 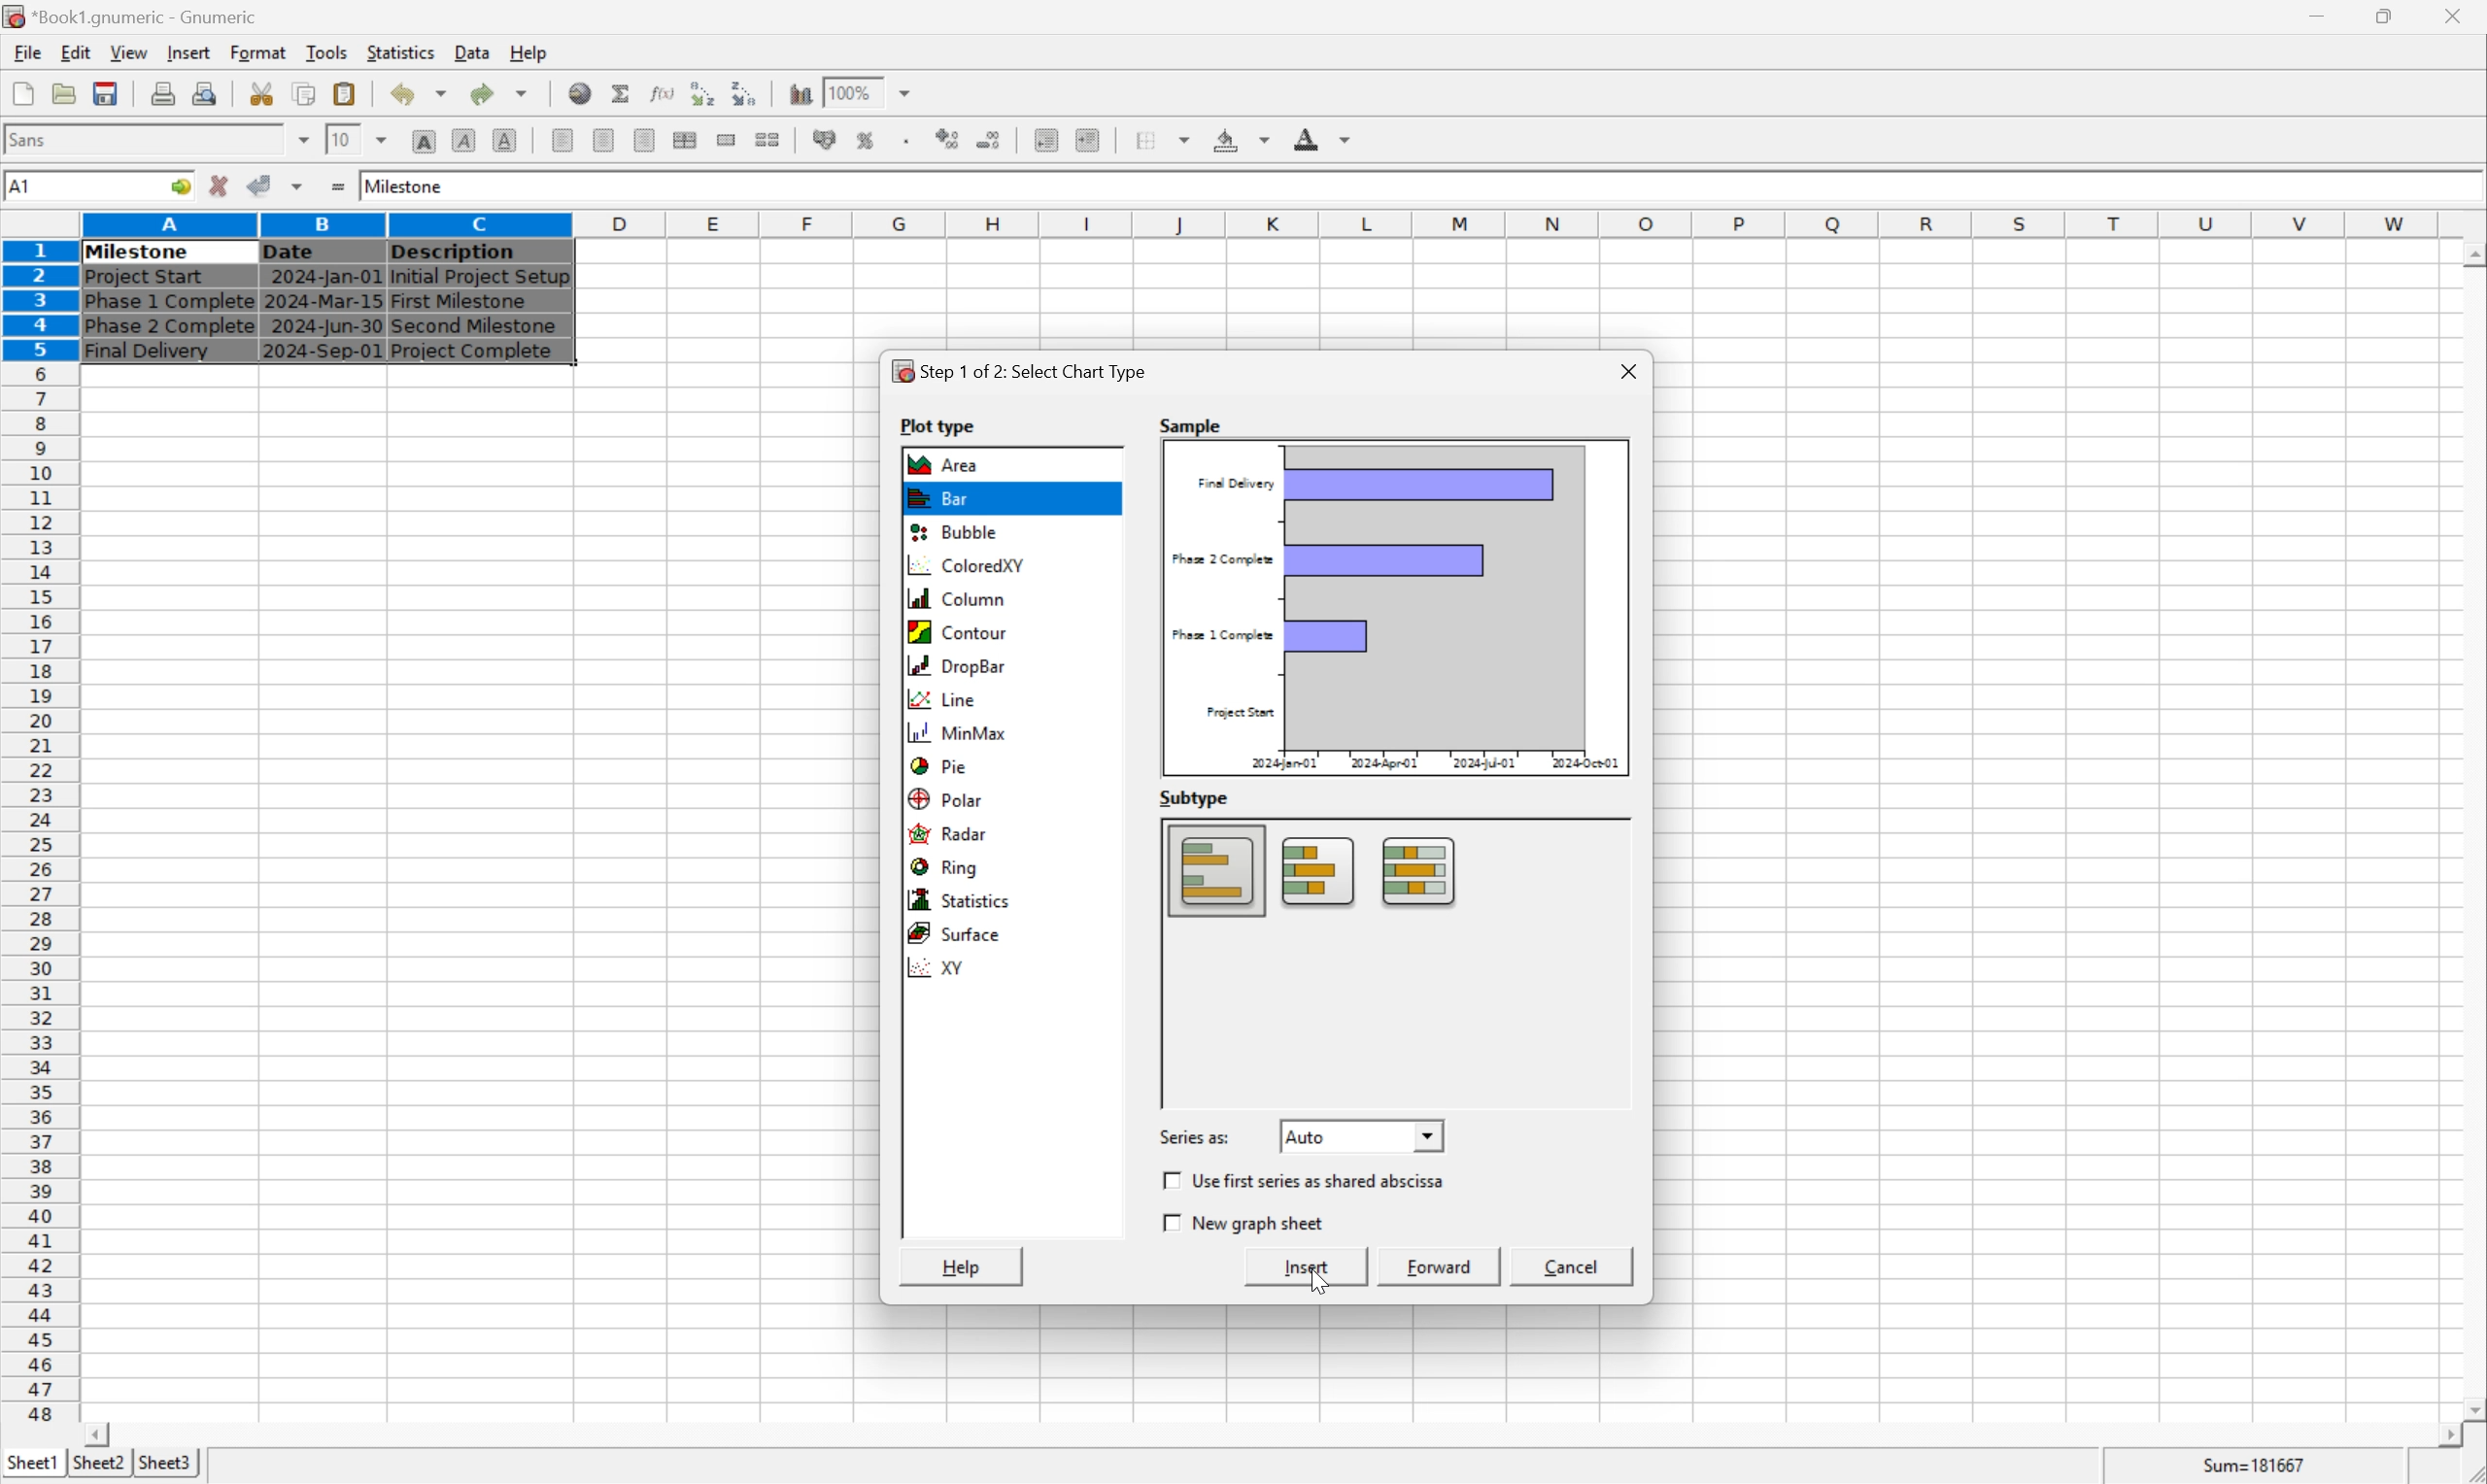 I want to click on edit, so click(x=78, y=52).